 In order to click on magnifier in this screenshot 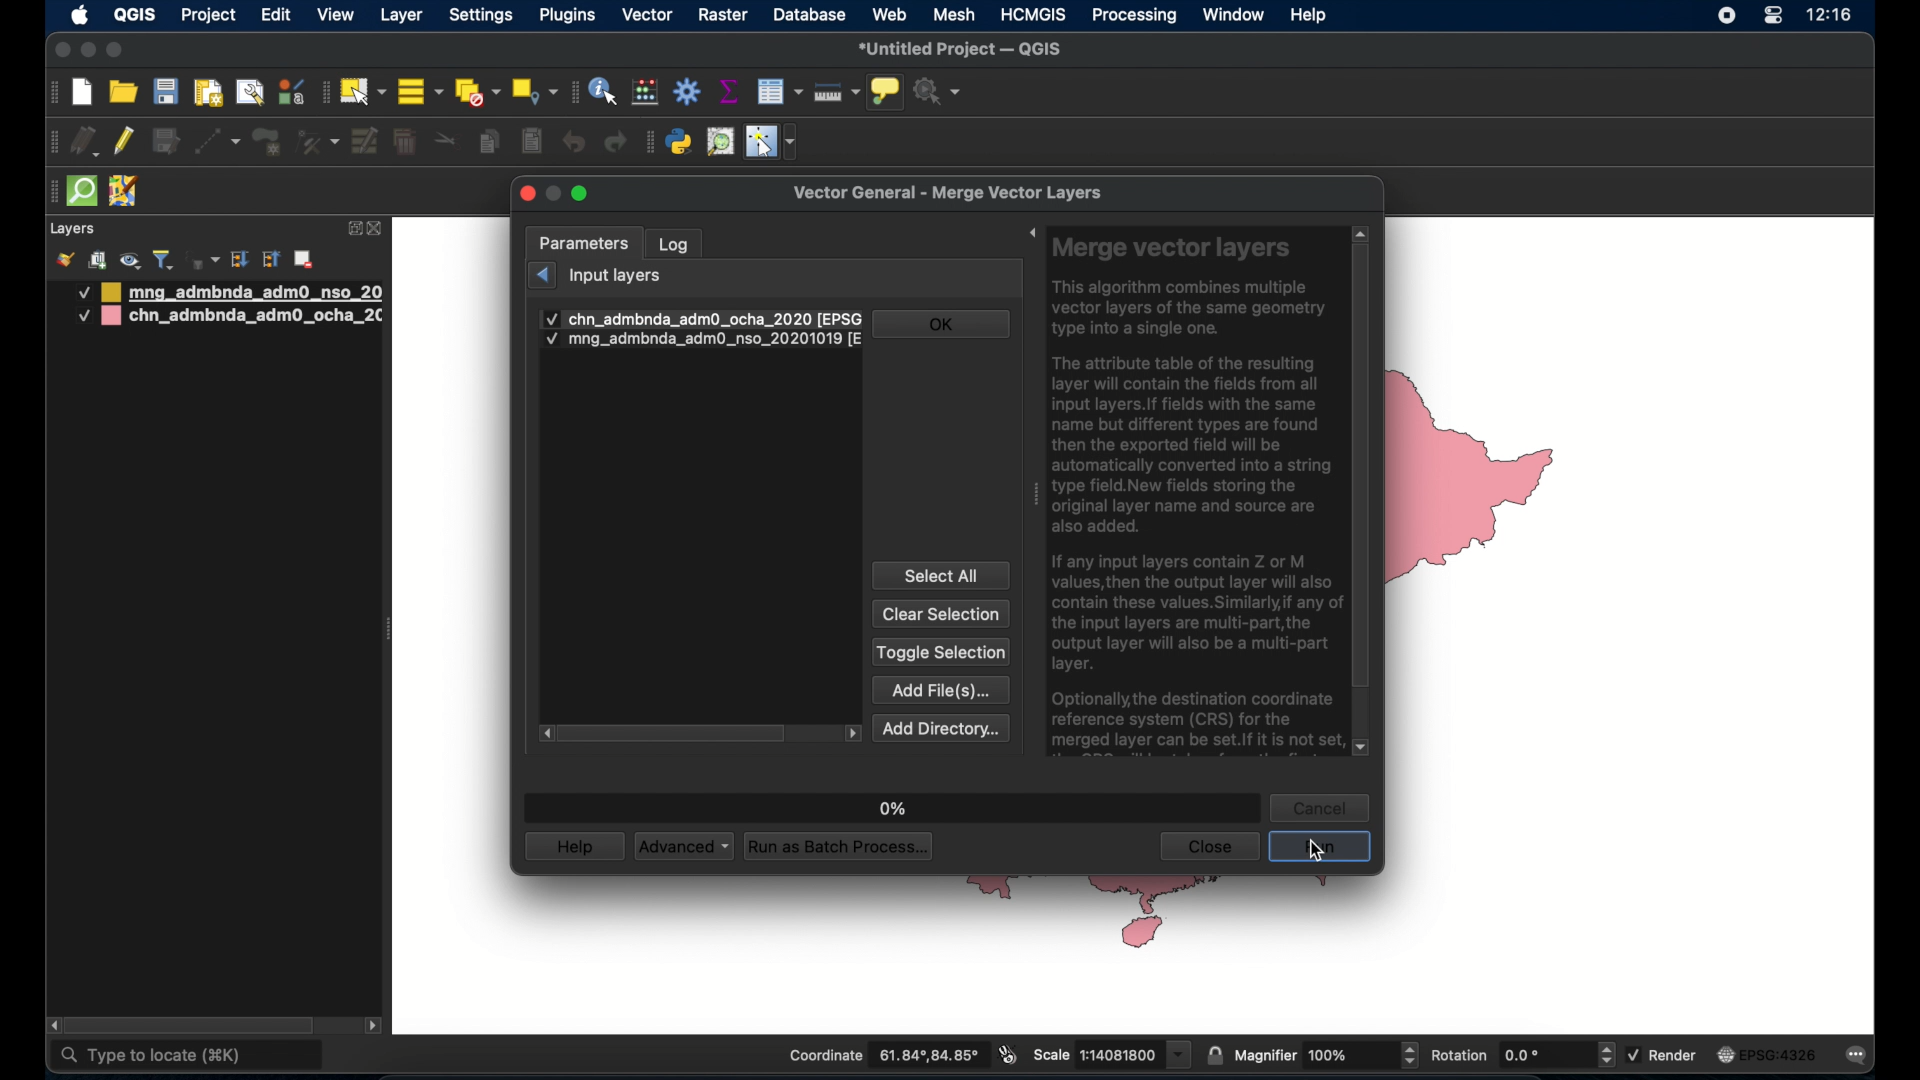, I will do `click(1327, 1055)`.